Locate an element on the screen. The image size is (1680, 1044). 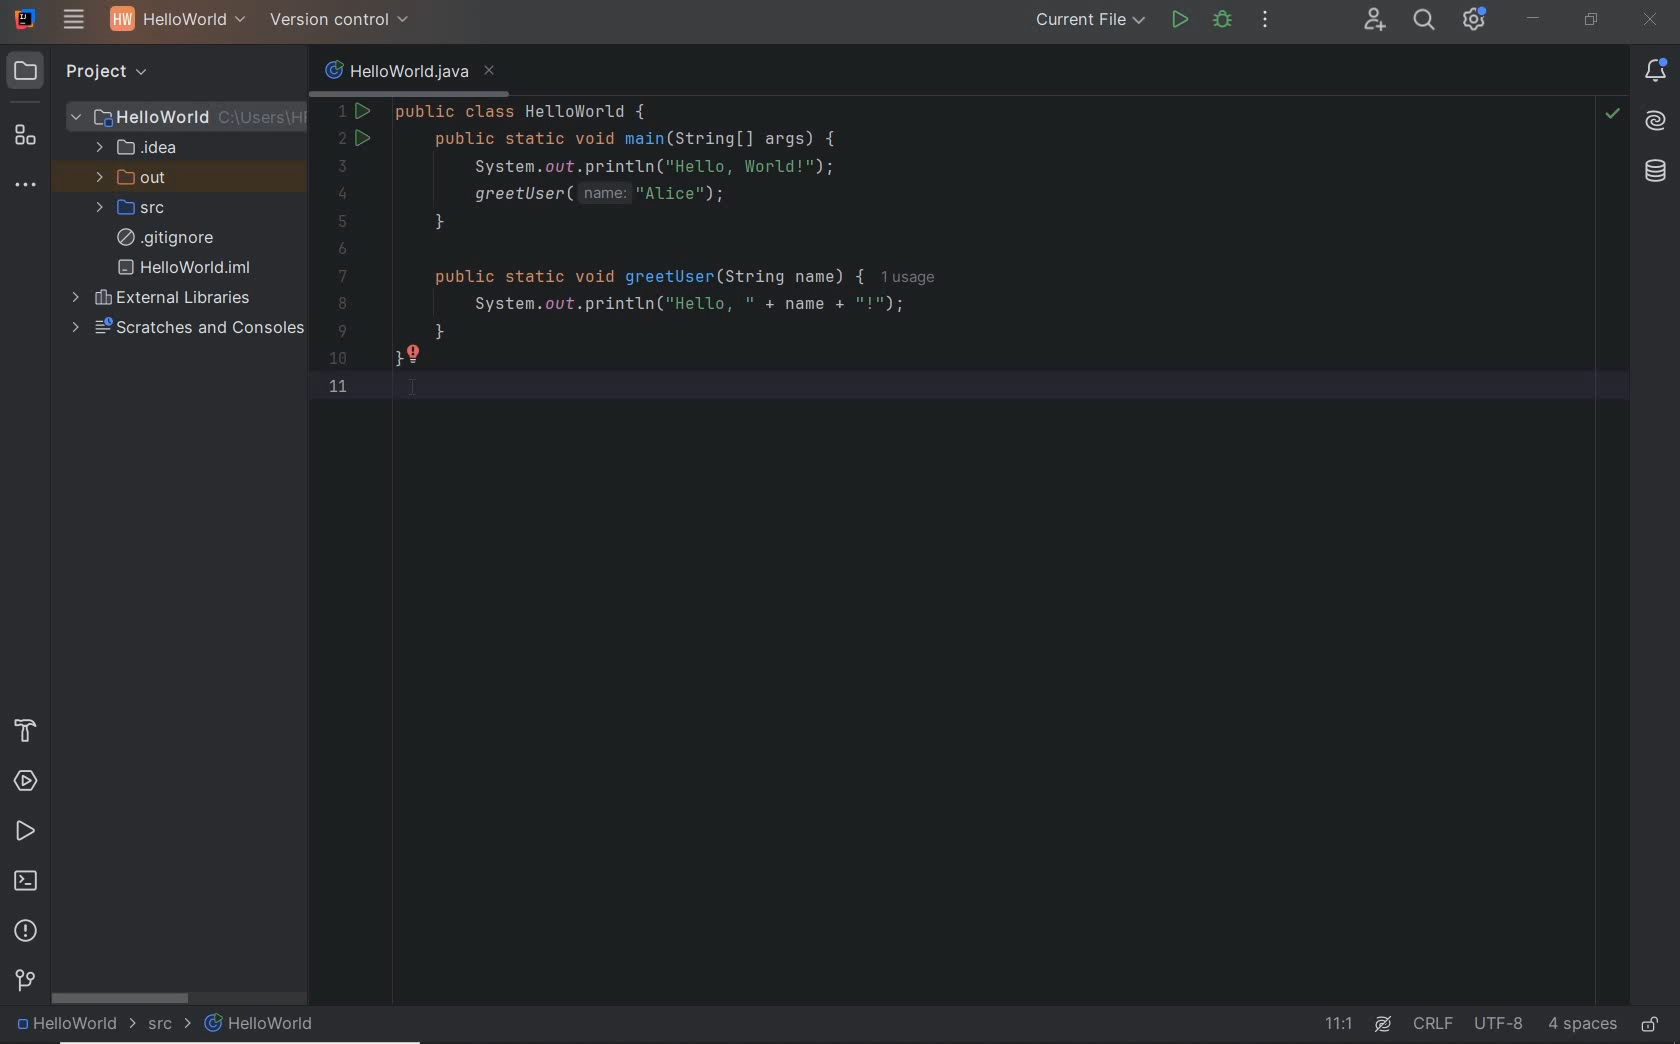
.gitignore is located at coordinates (165, 239).